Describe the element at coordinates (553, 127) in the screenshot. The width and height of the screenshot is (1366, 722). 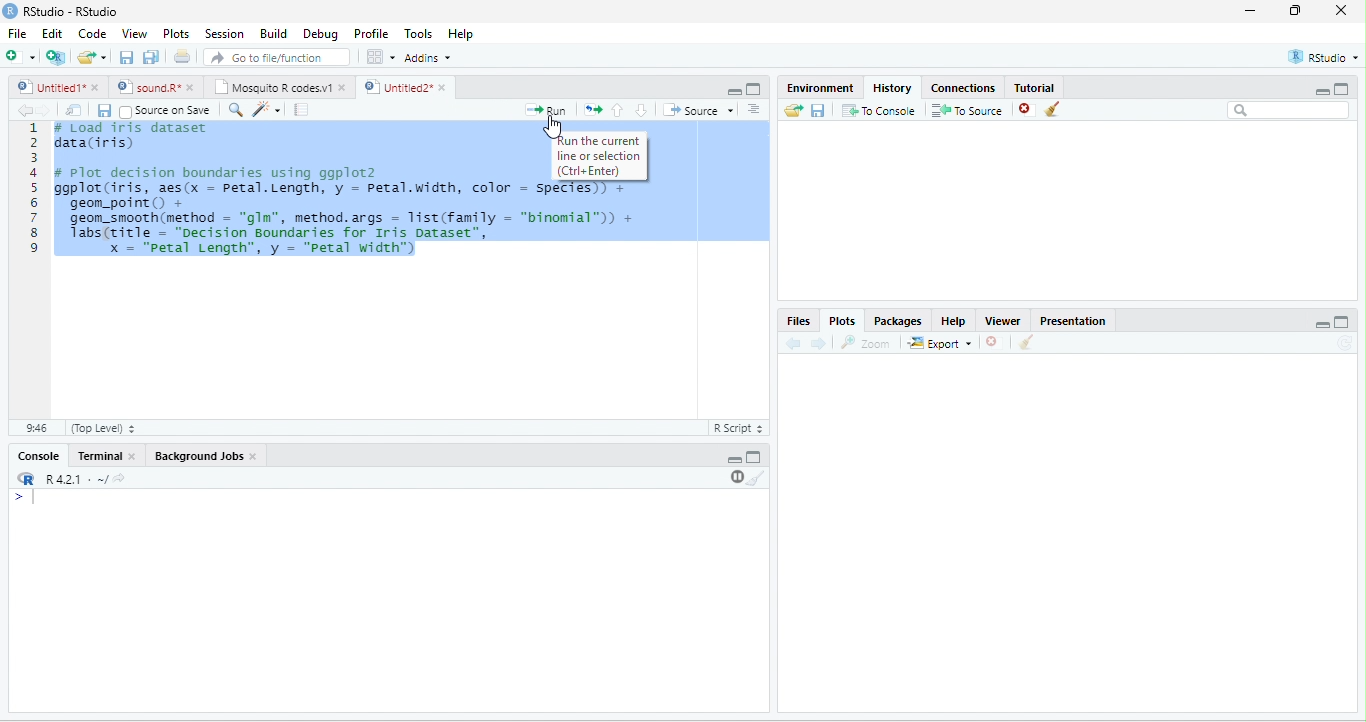
I see `cursor` at that location.